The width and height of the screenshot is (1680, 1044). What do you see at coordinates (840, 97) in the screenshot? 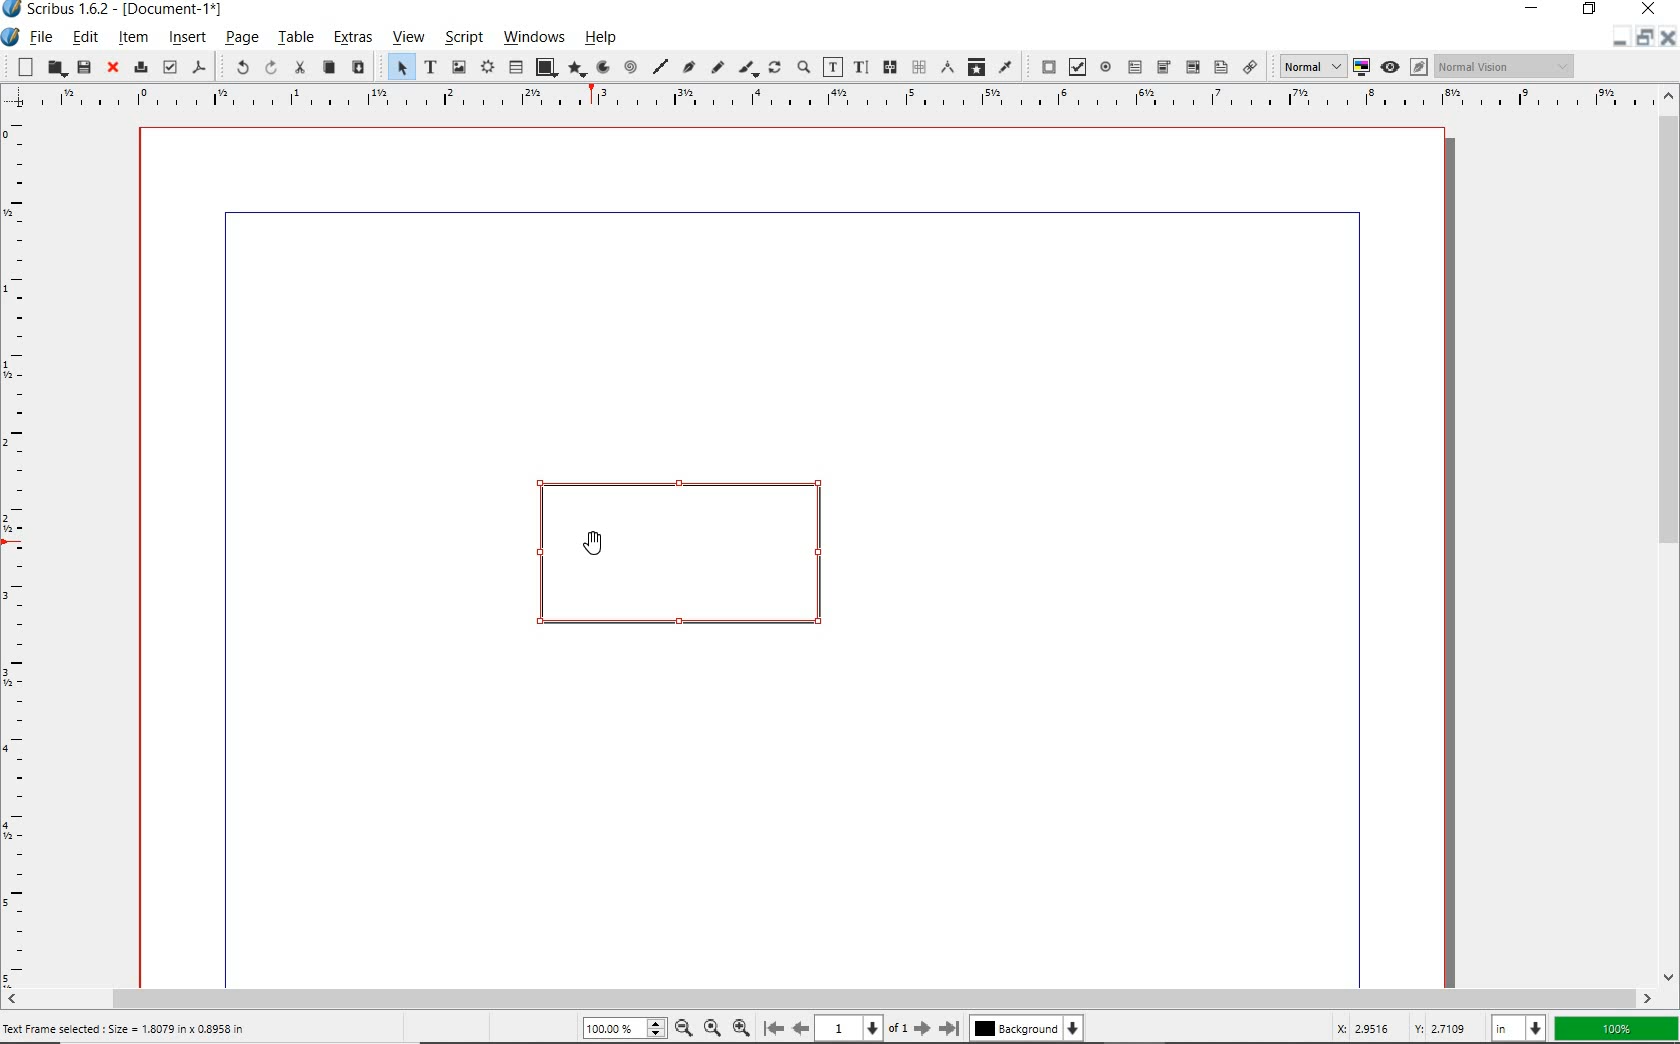
I see `Horizontal Margins` at bounding box center [840, 97].